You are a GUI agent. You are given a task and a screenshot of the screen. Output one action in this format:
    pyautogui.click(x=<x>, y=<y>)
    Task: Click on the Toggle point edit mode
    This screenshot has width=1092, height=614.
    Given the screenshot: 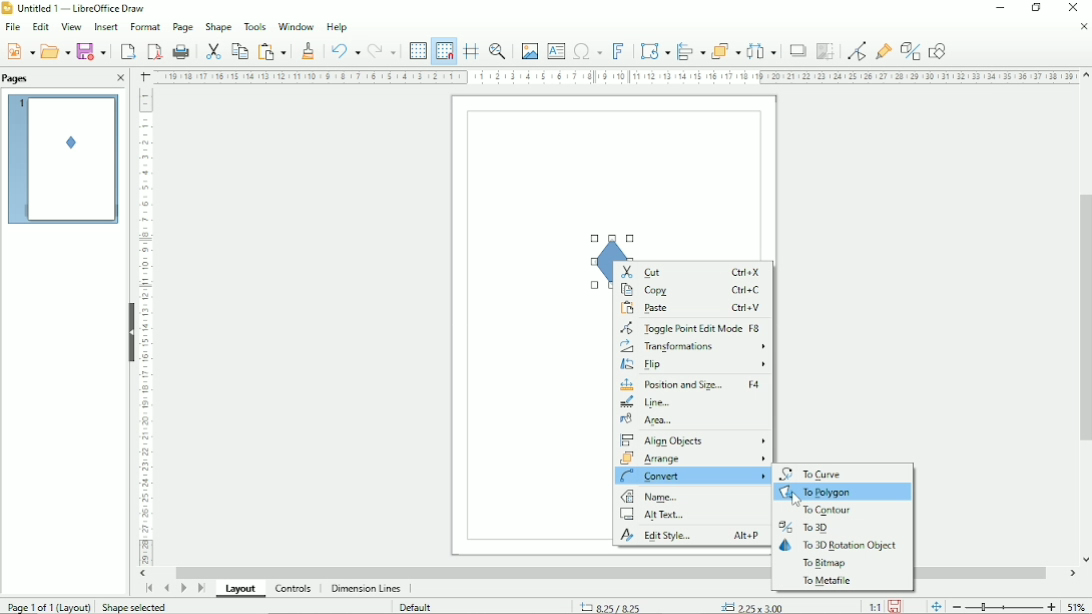 What is the action you would take?
    pyautogui.click(x=695, y=329)
    